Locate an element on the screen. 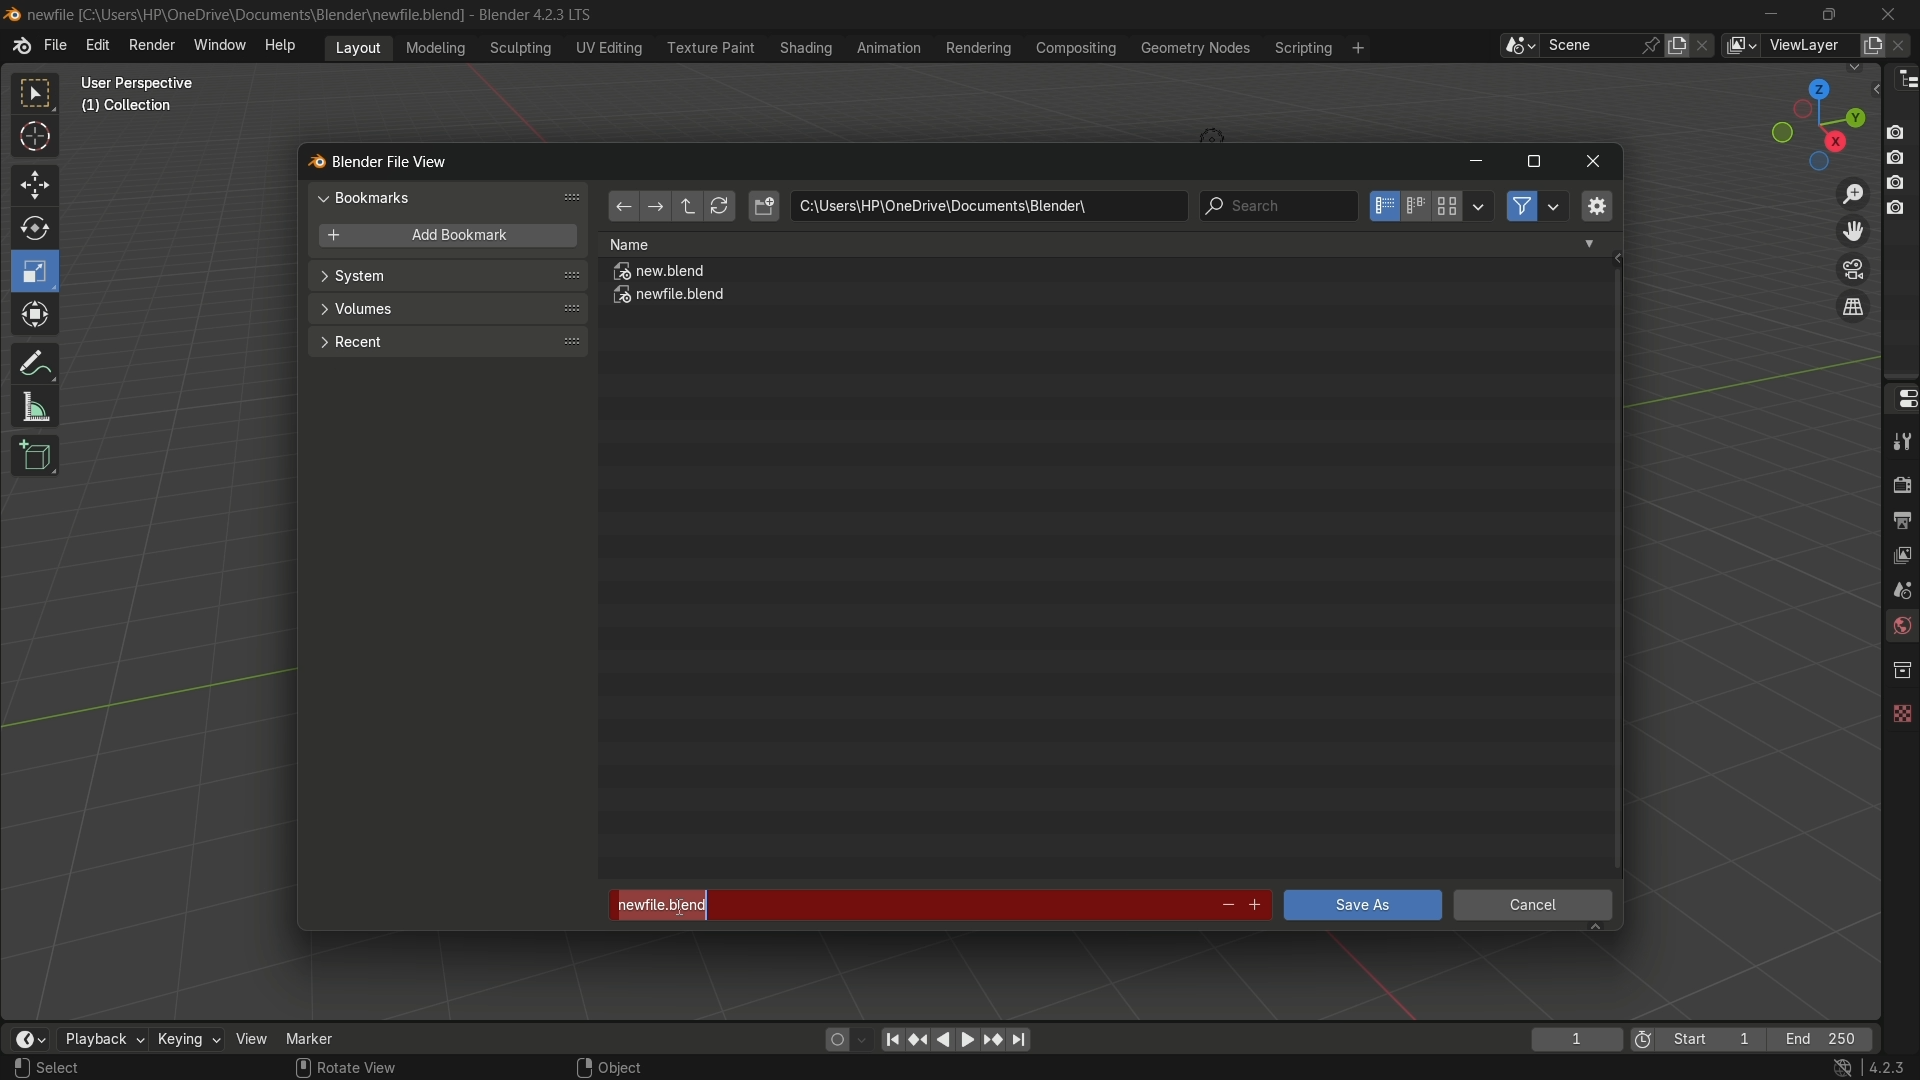 The width and height of the screenshot is (1920, 1080). new scene is located at coordinates (1681, 45).